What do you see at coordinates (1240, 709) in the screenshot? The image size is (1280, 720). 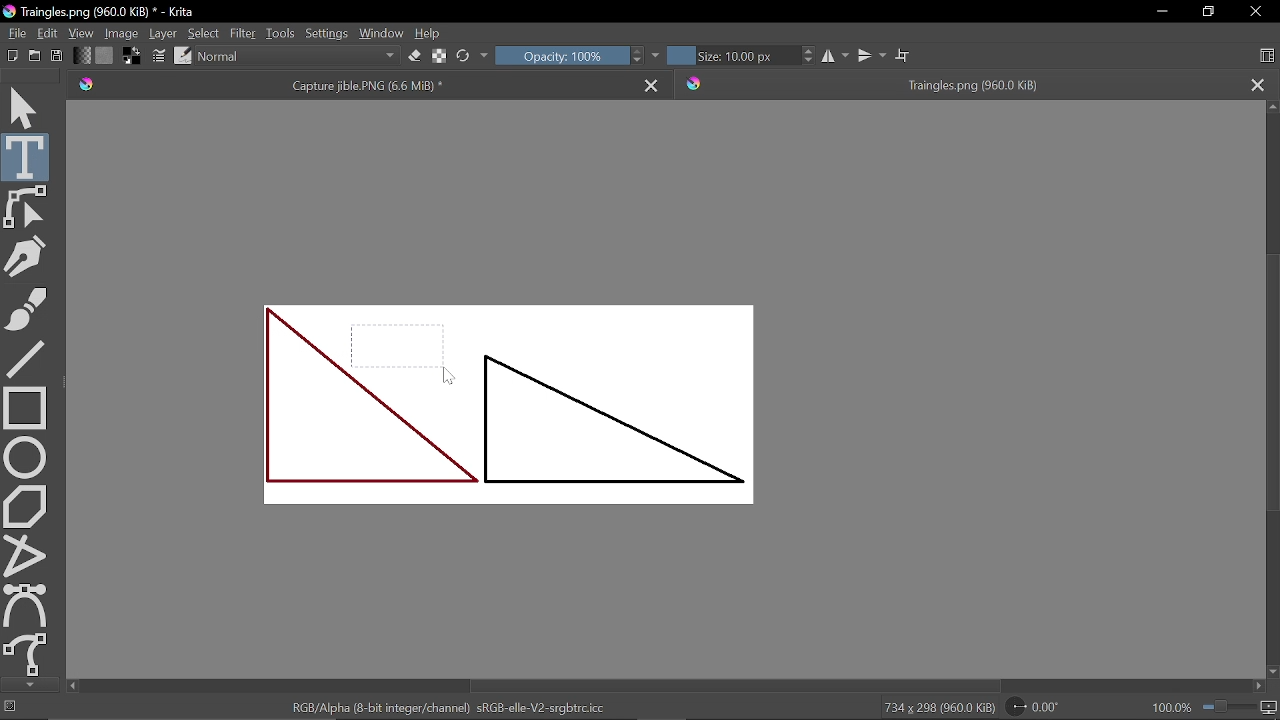 I see `Zoom` at bounding box center [1240, 709].